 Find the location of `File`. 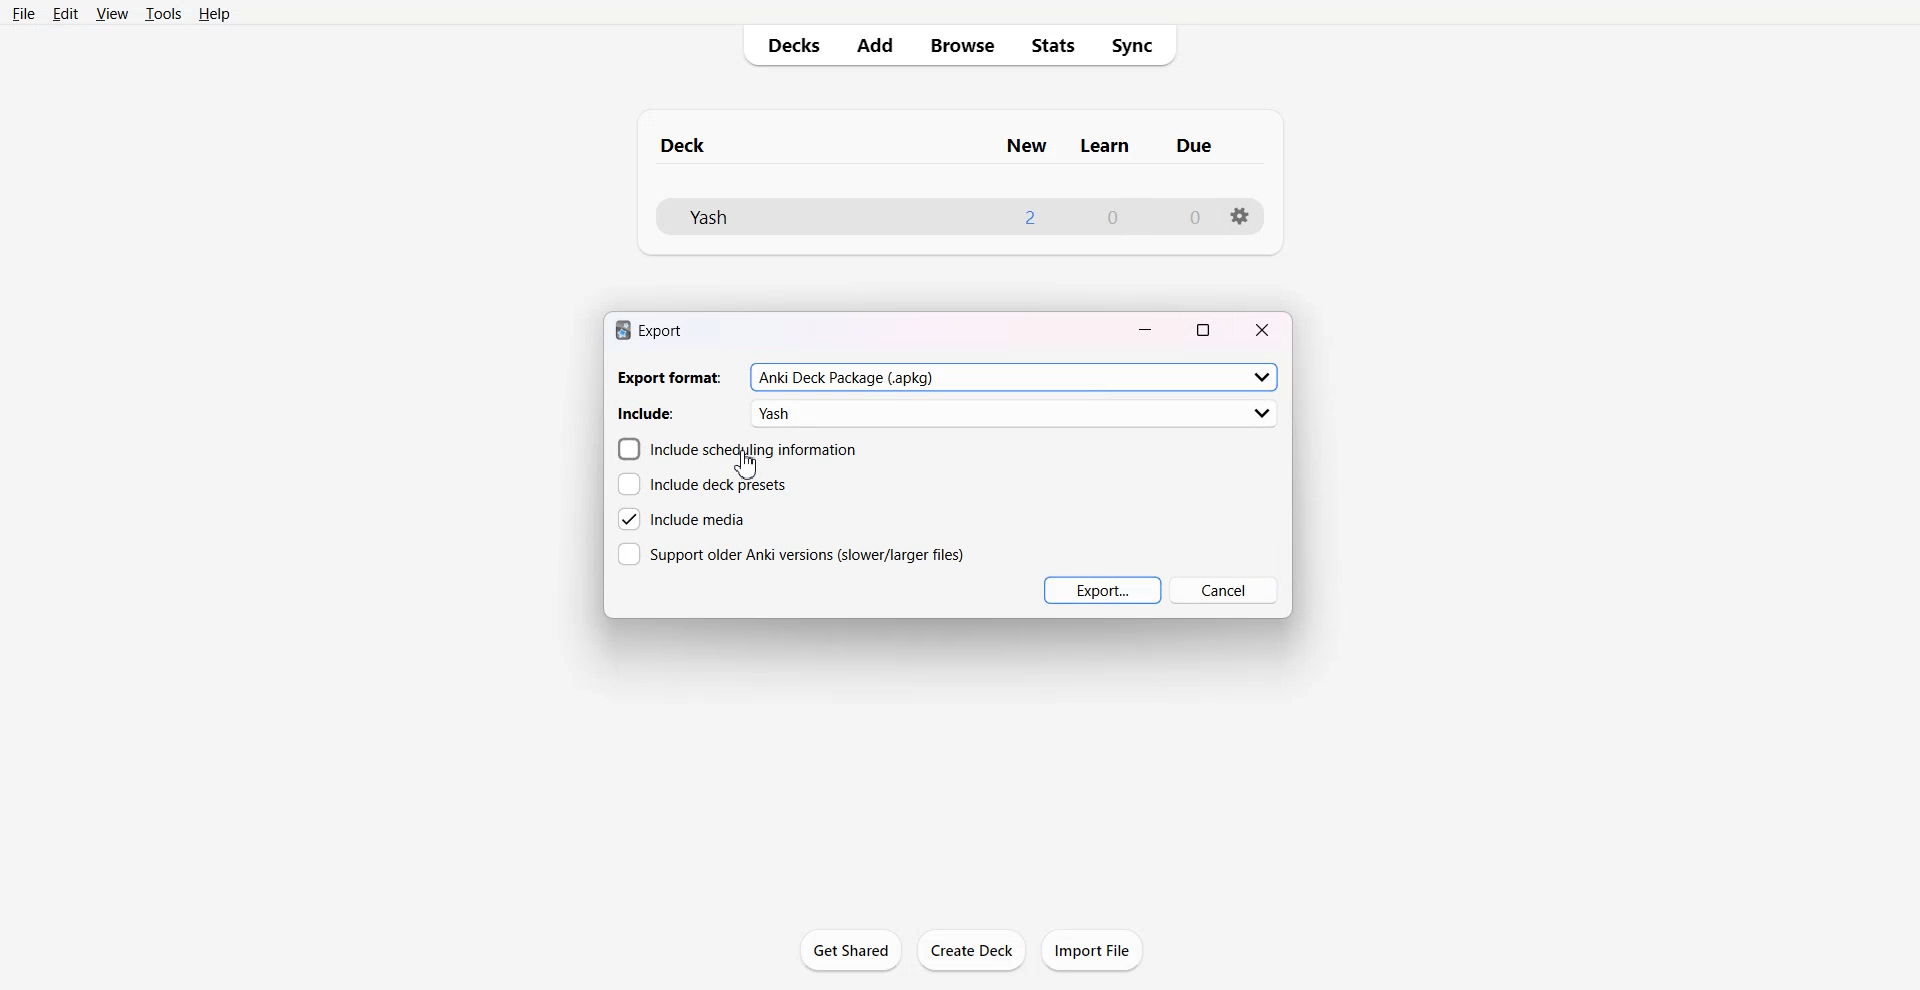

File is located at coordinates (24, 15).